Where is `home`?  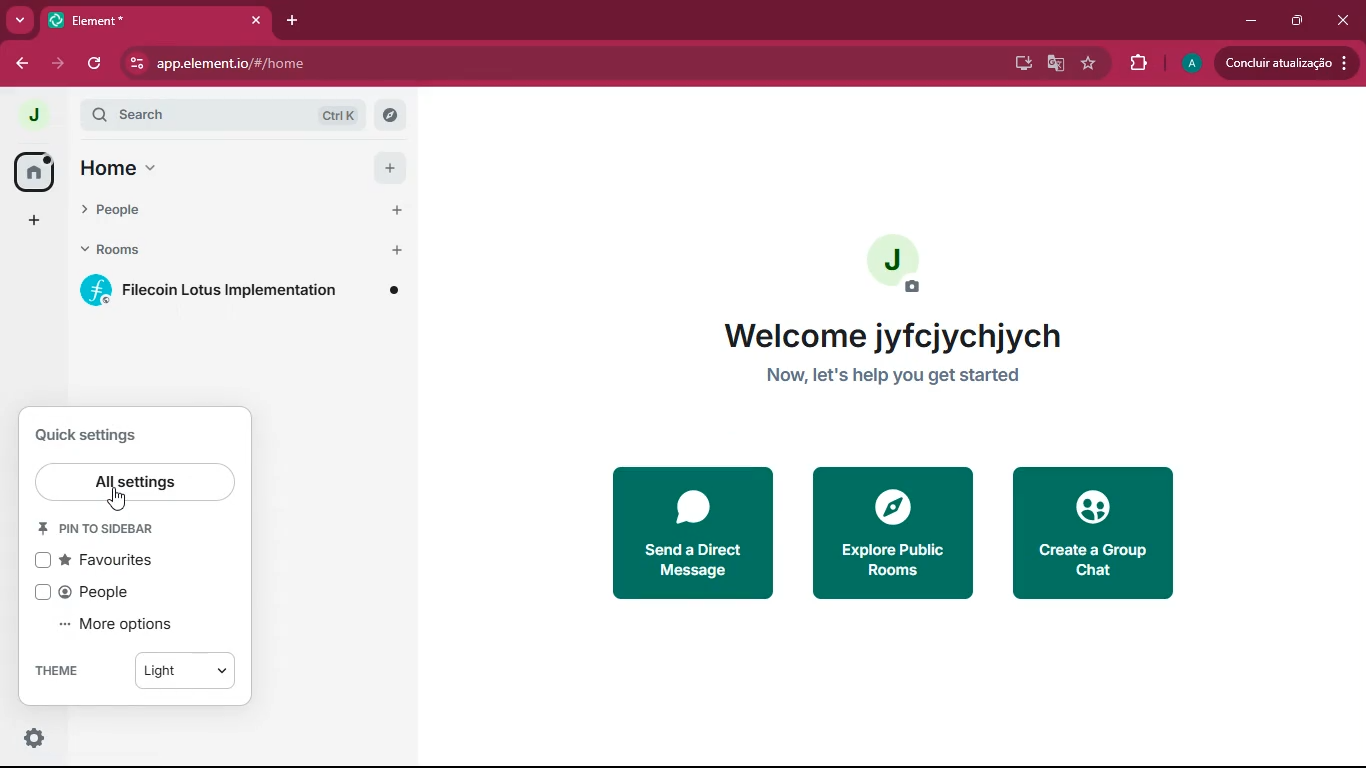
home is located at coordinates (32, 171).